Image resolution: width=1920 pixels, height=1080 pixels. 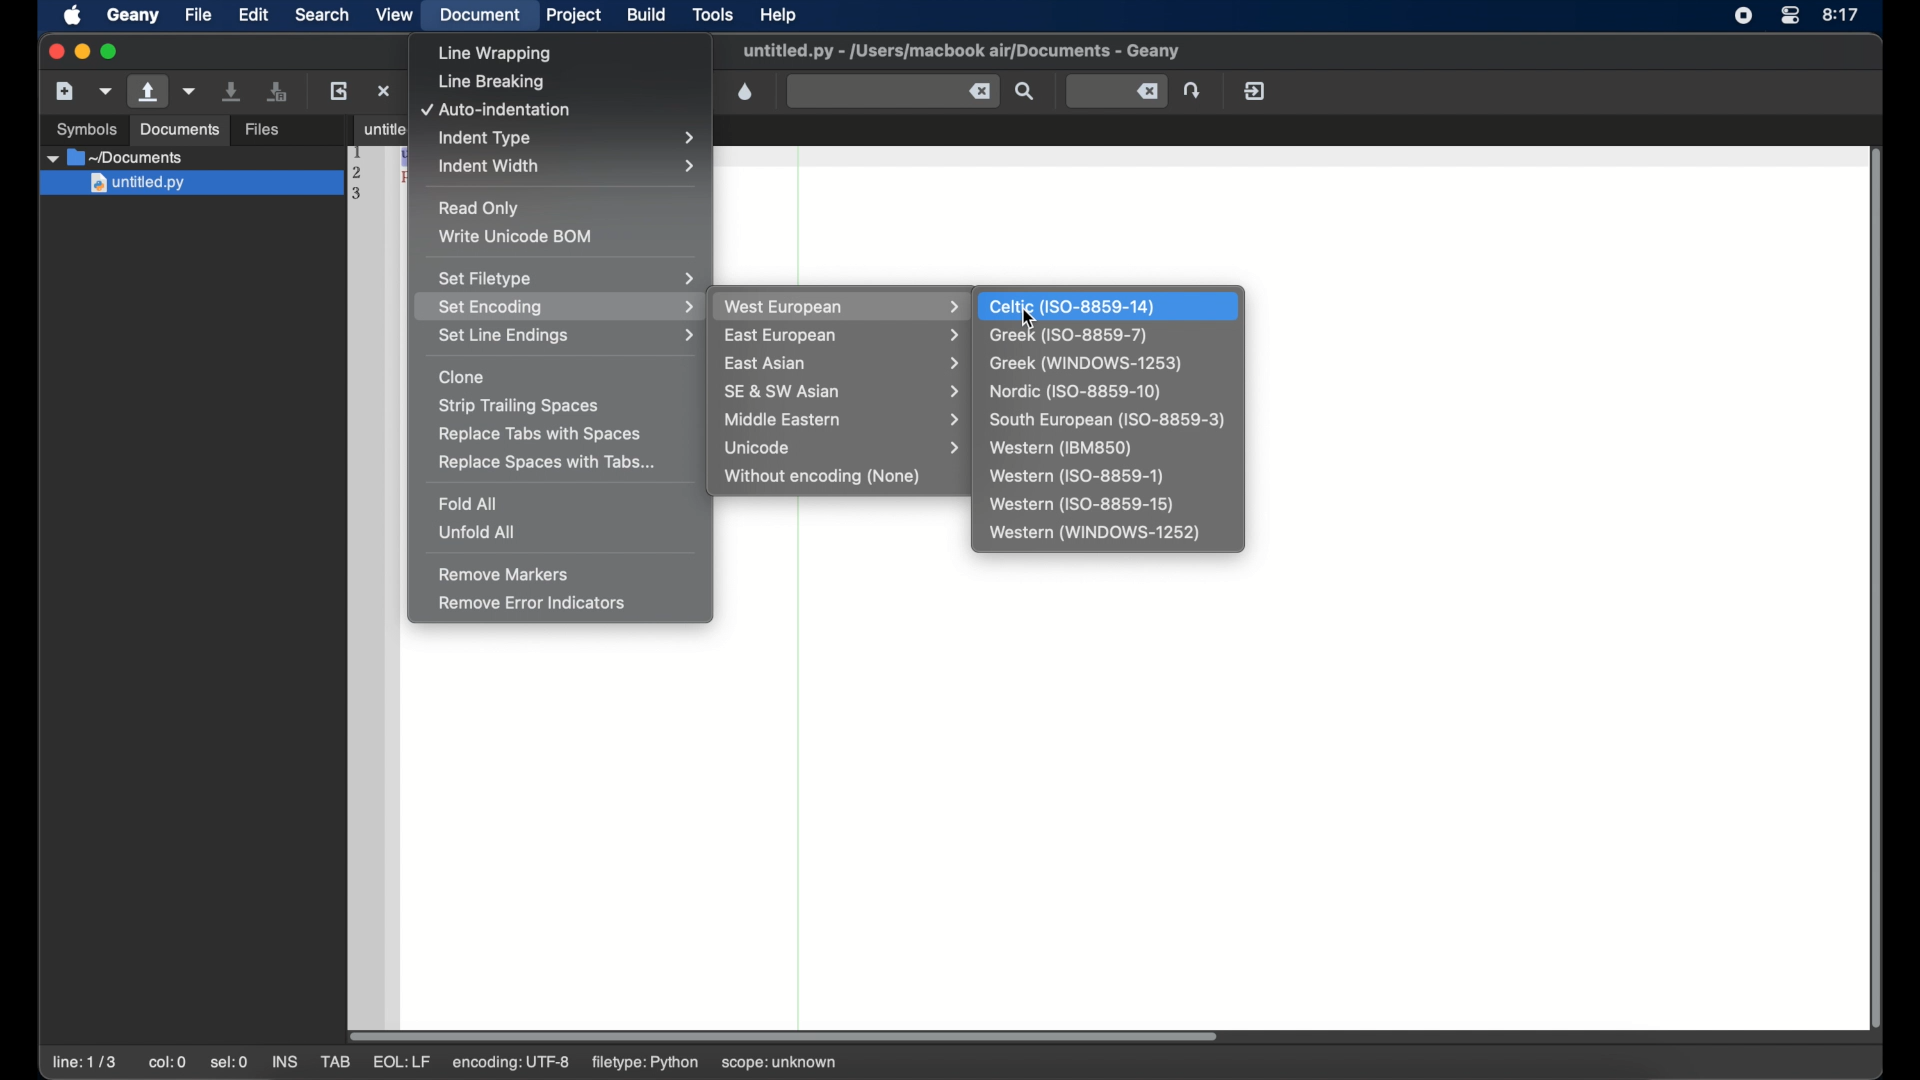 I want to click on line breaking, so click(x=491, y=83).